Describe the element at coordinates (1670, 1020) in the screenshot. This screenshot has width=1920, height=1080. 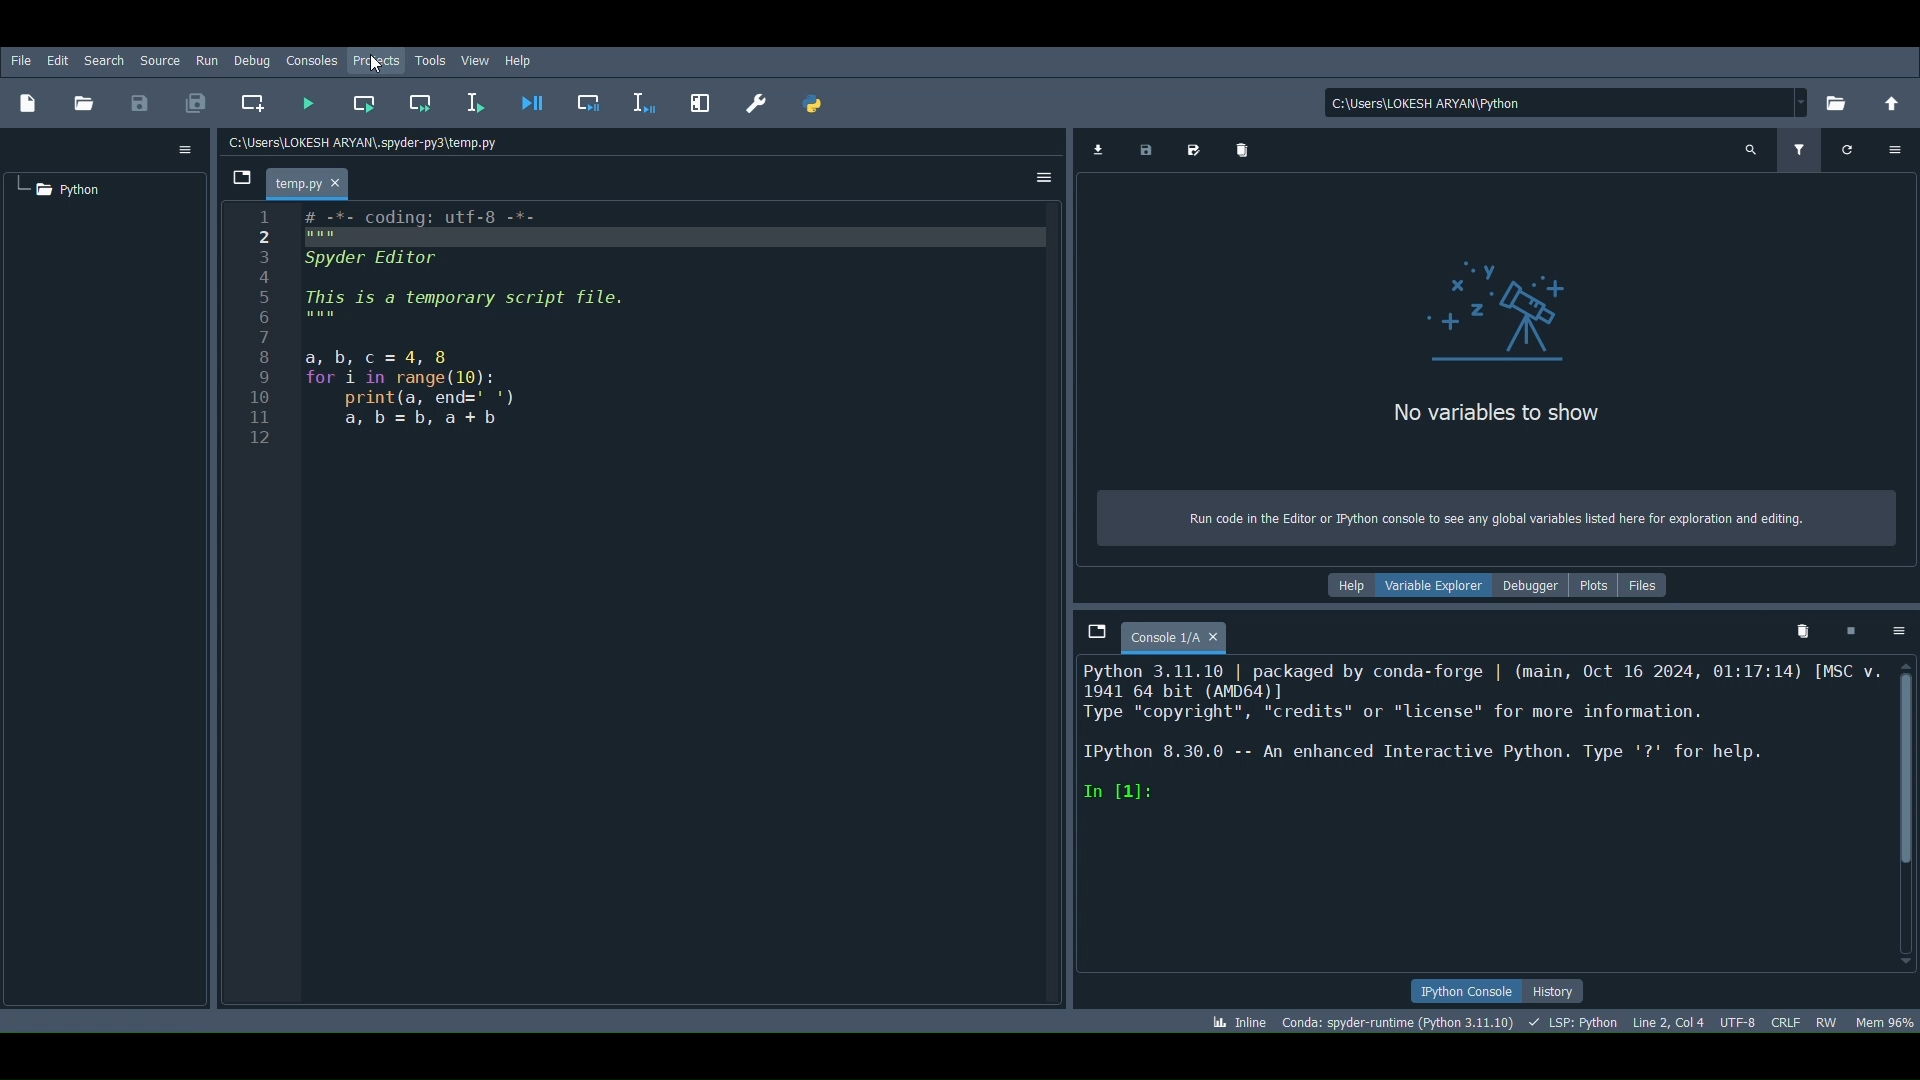
I see `Cursor position` at that location.